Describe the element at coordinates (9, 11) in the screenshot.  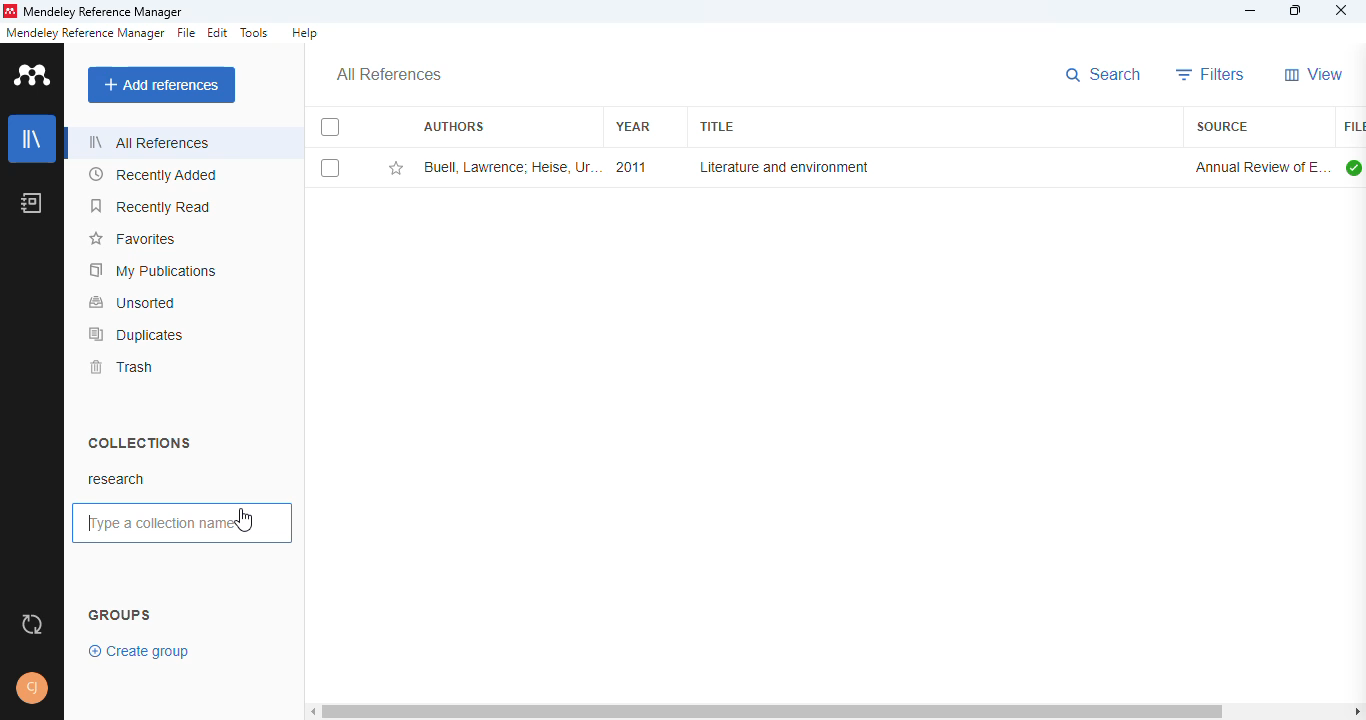
I see `logo` at that location.